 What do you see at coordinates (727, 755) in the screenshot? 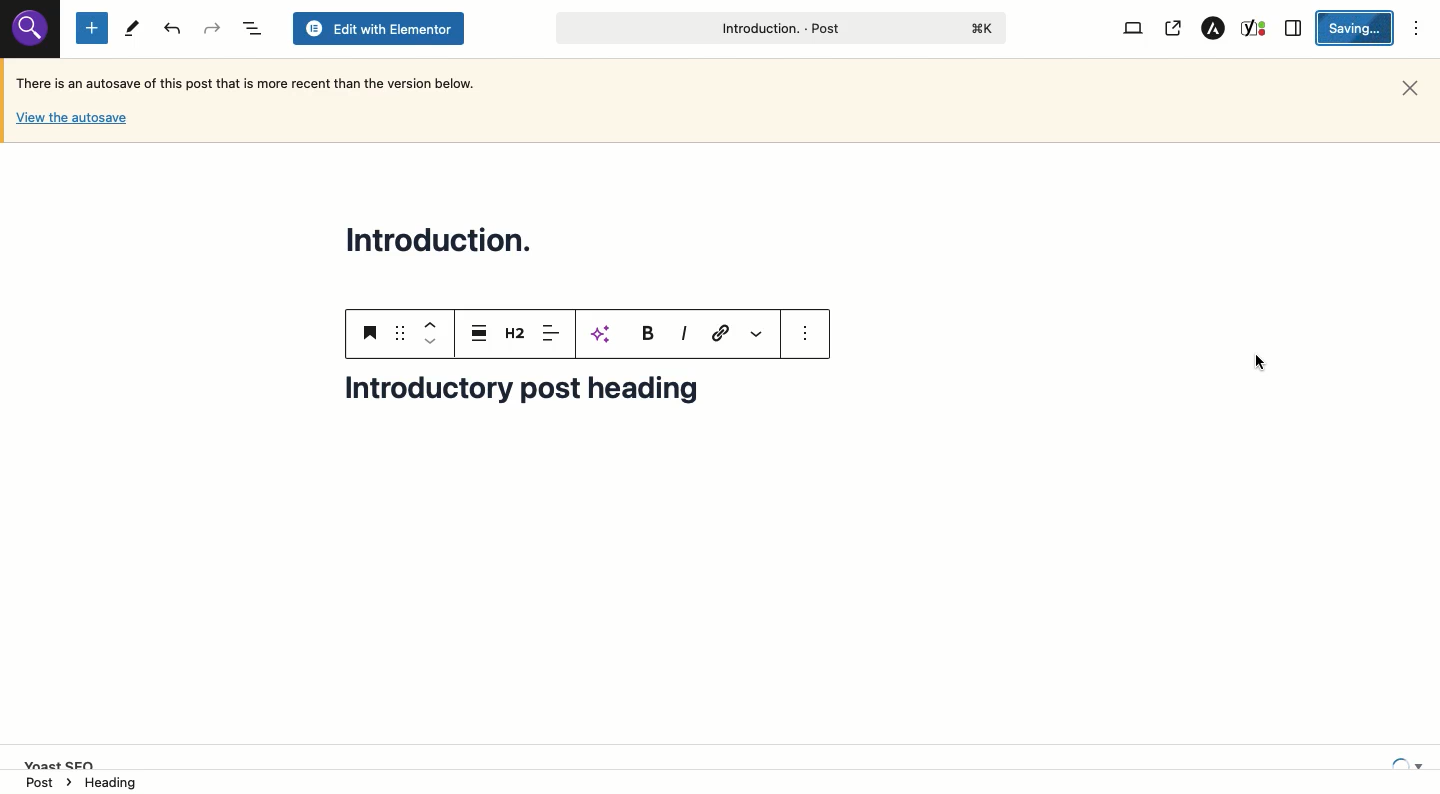
I see `Yoast SEO` at bounding box center [727, 755].